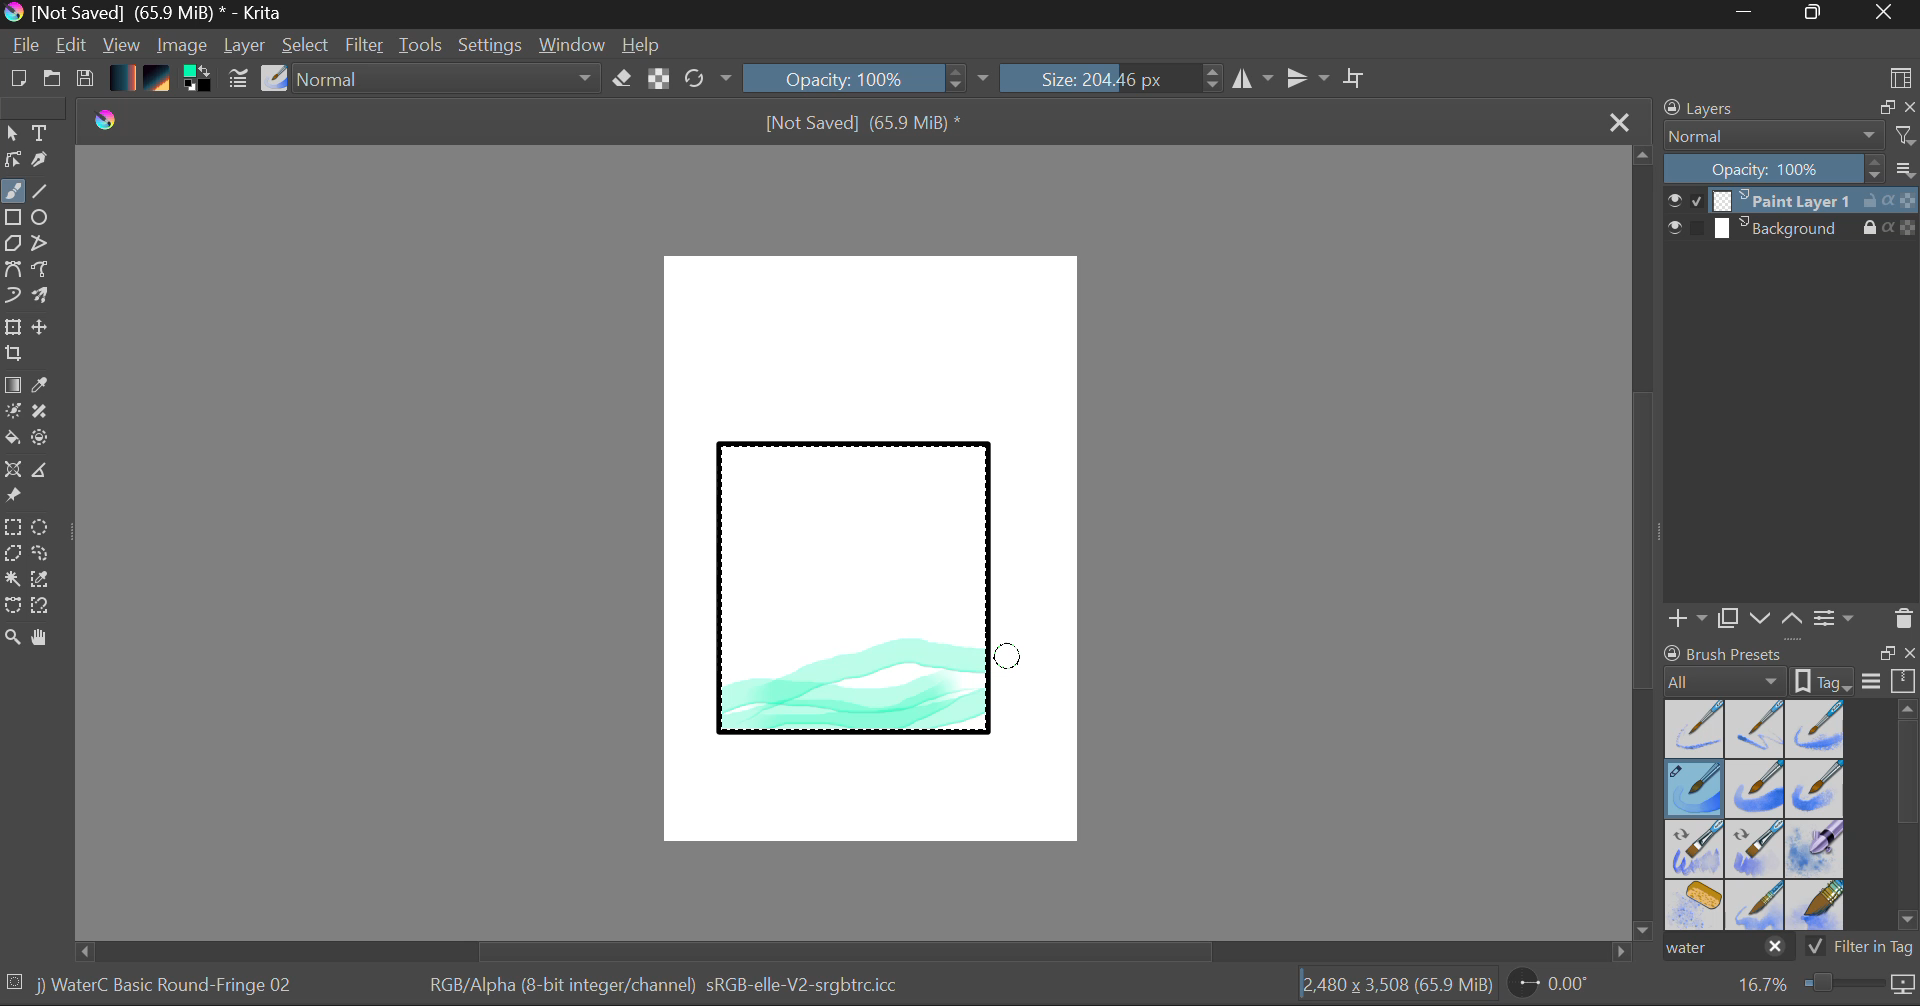  Describe the element at coordinates (422, 46) in the screenshot. I see `Tools` at that location.